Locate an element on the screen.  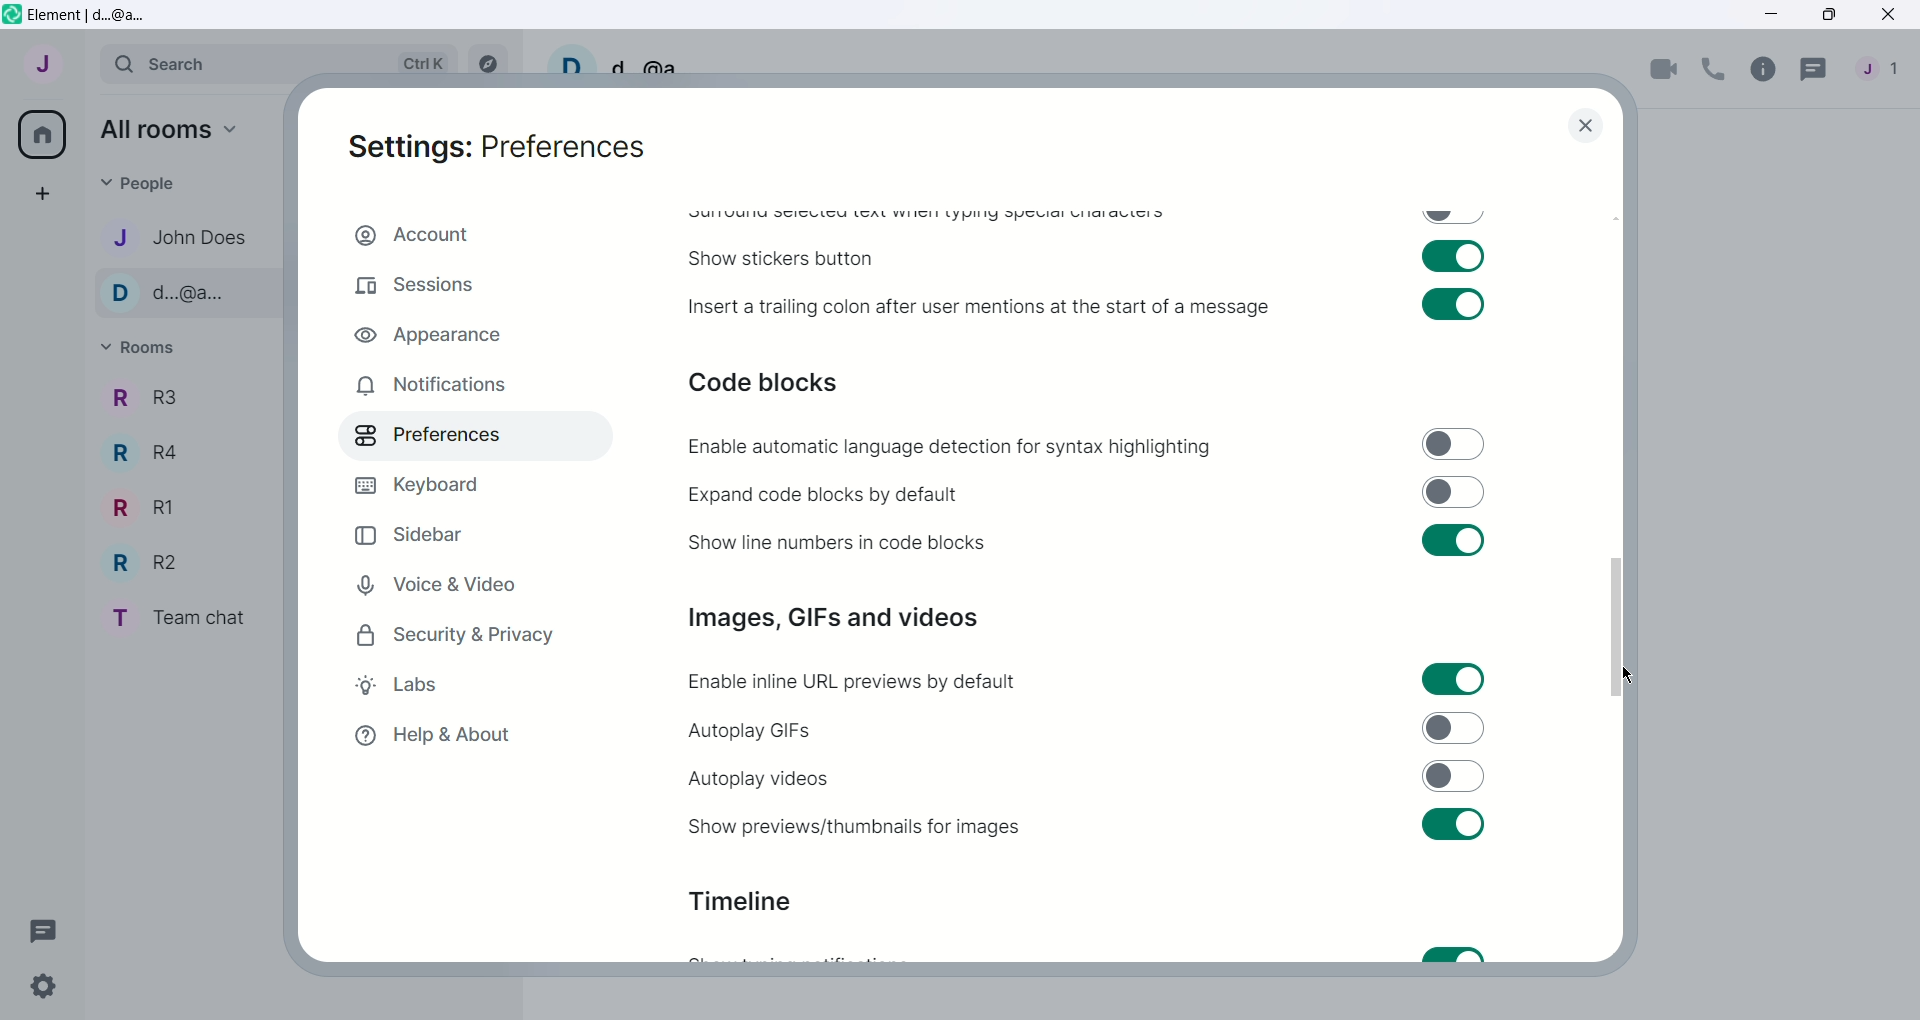
Expand code blocks by default is located at coordinates (825, 495).